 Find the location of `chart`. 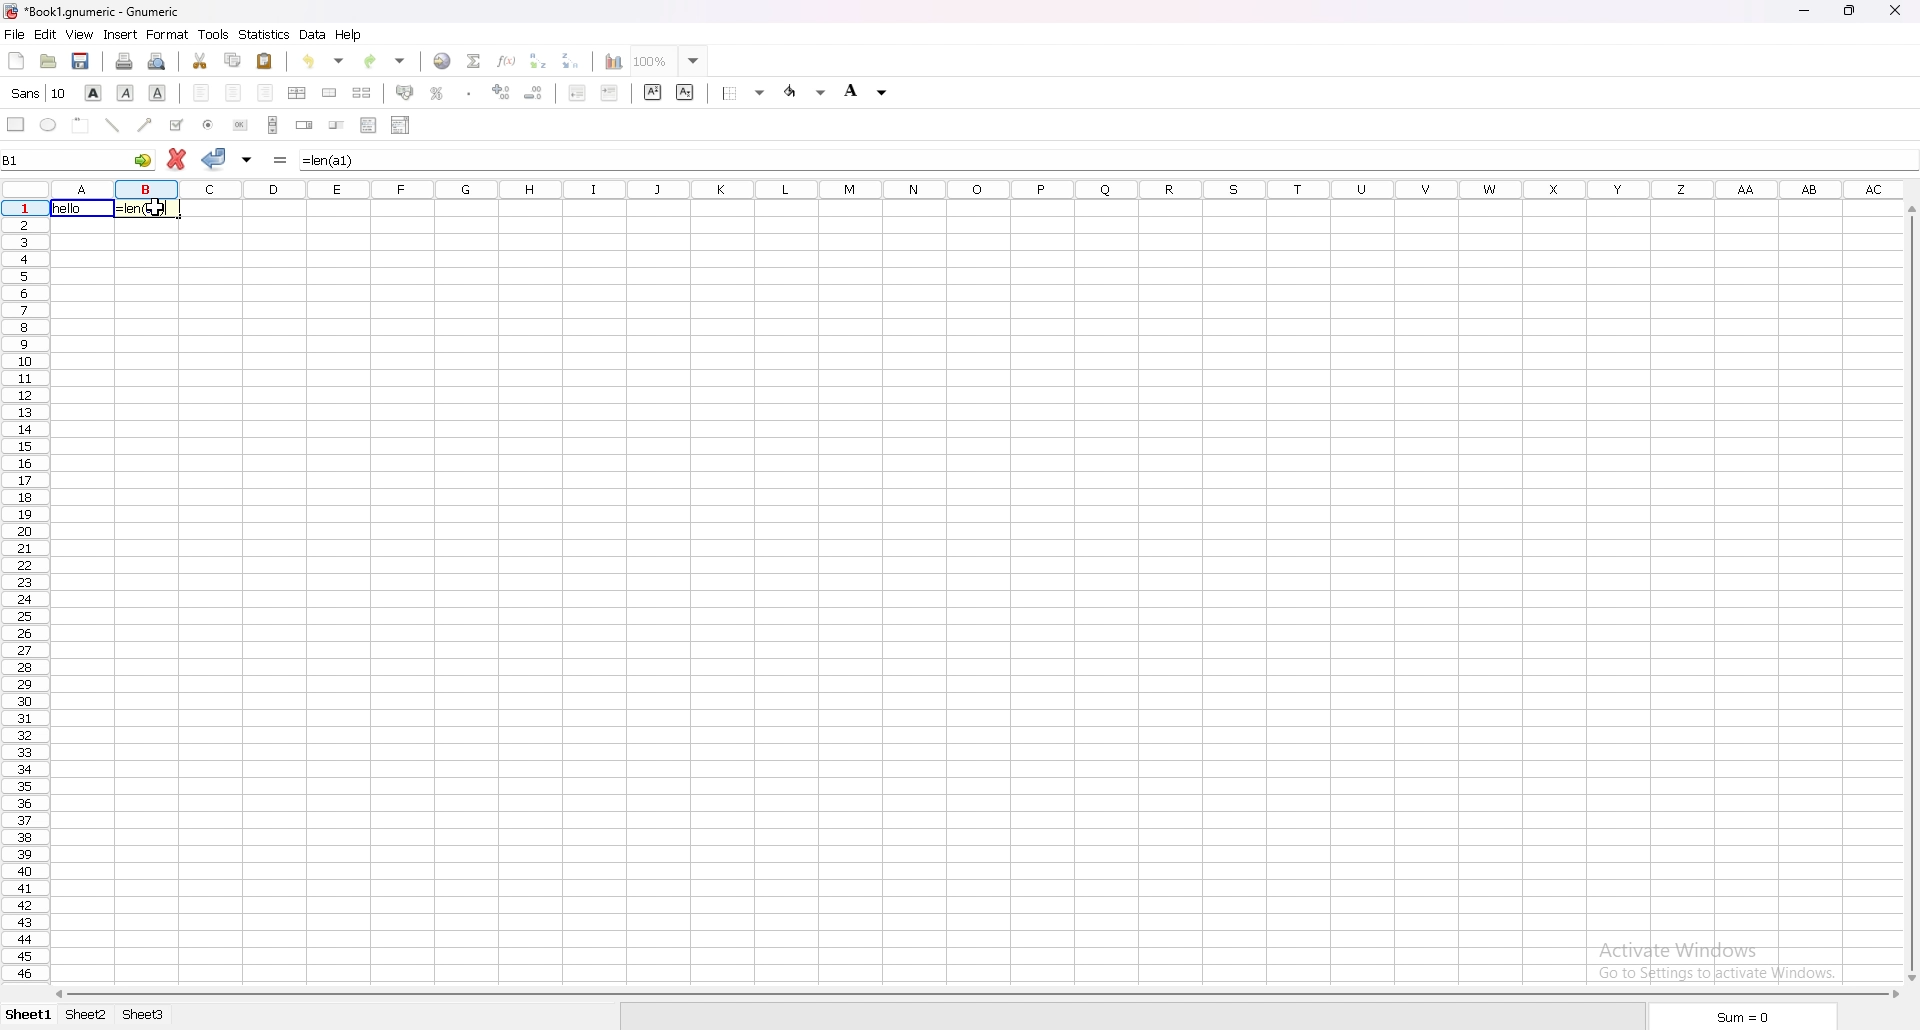

chart is located at coordinates (612, 62).